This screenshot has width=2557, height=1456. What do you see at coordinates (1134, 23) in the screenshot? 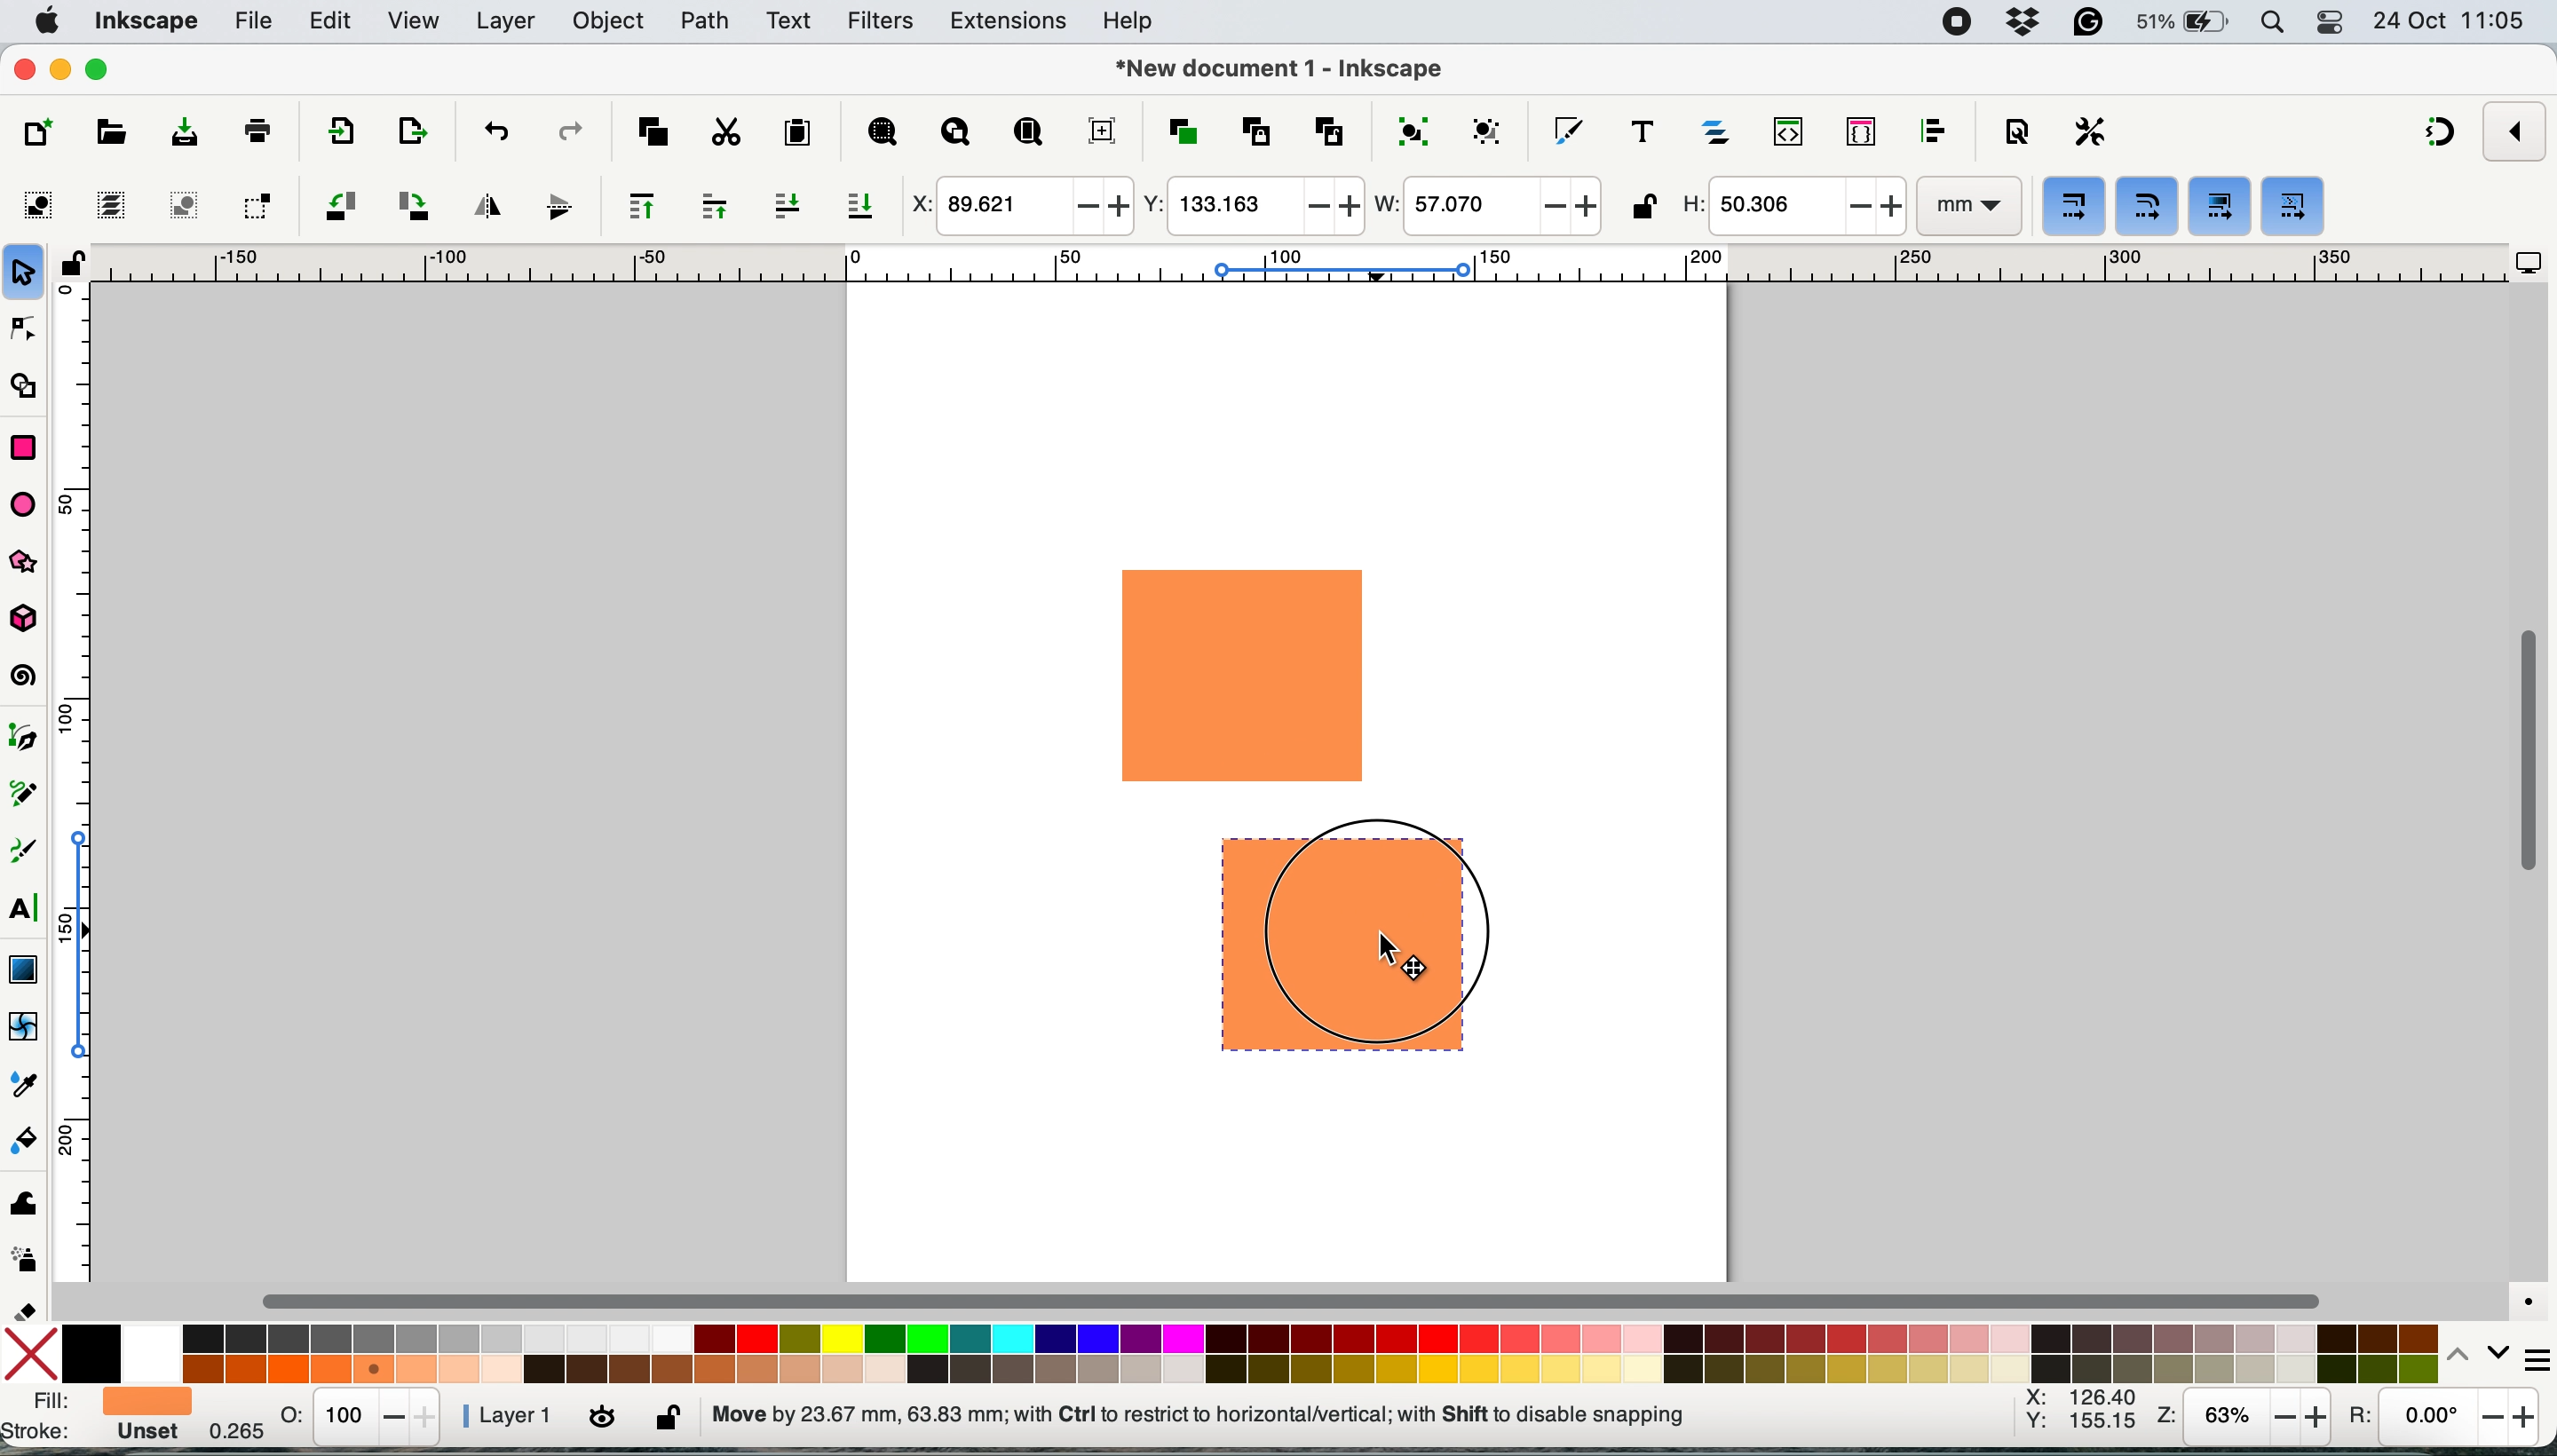
I see `help` at bounding box center [1134, 23].